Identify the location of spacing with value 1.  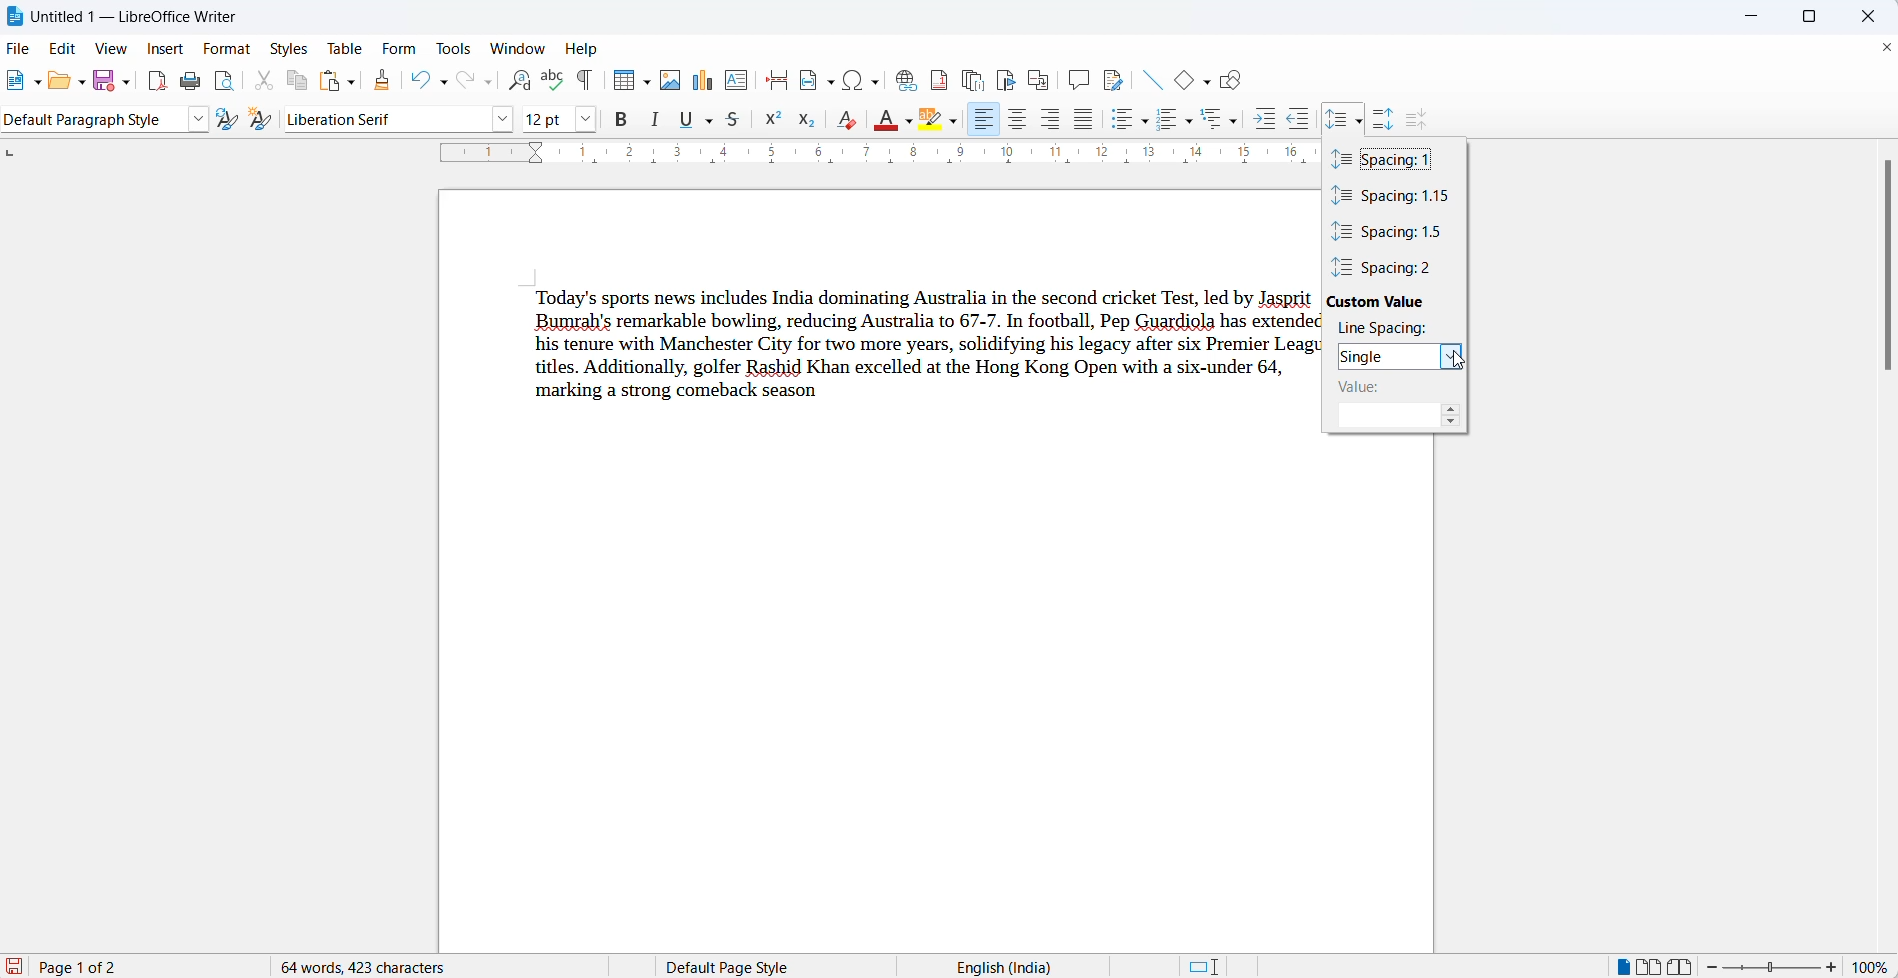
(1386, 160).